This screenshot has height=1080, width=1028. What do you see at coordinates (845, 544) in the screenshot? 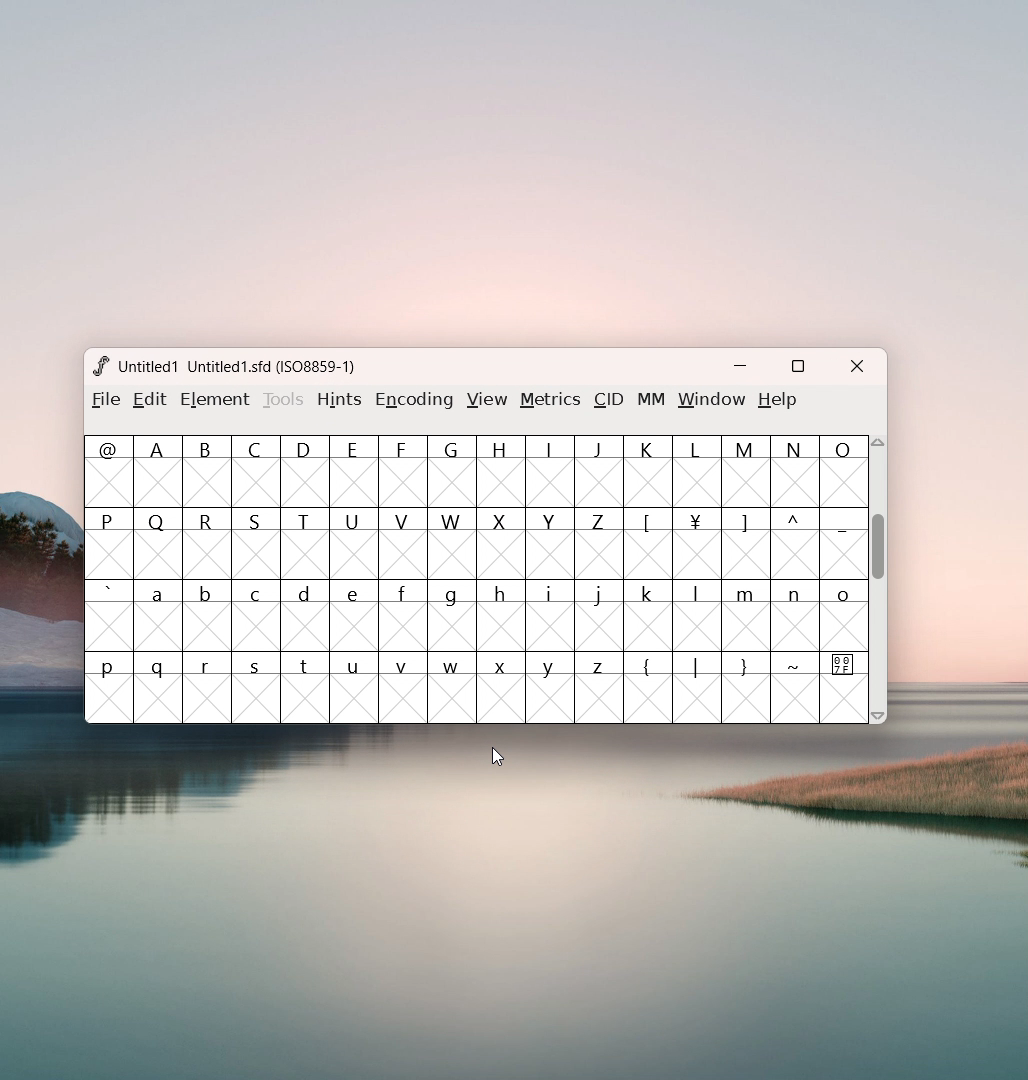
I see `-` at bounding box center [845, 544].